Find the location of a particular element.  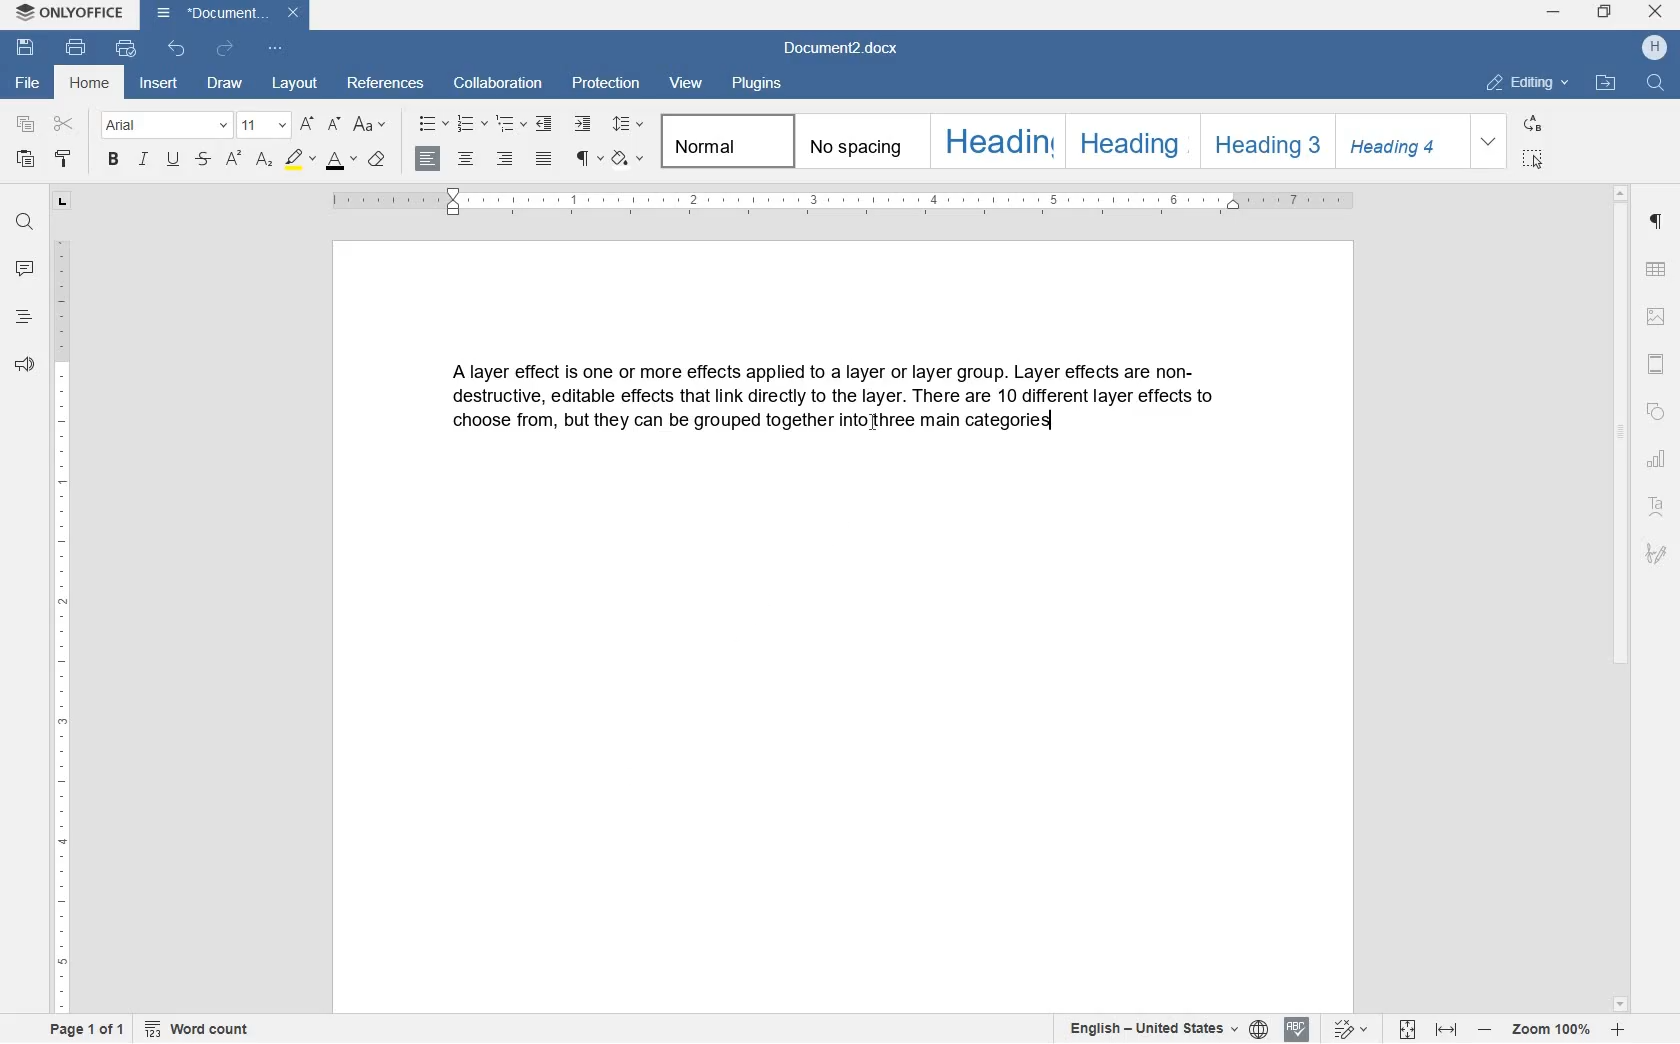

decrement font size is located at coordinates (336, 125).